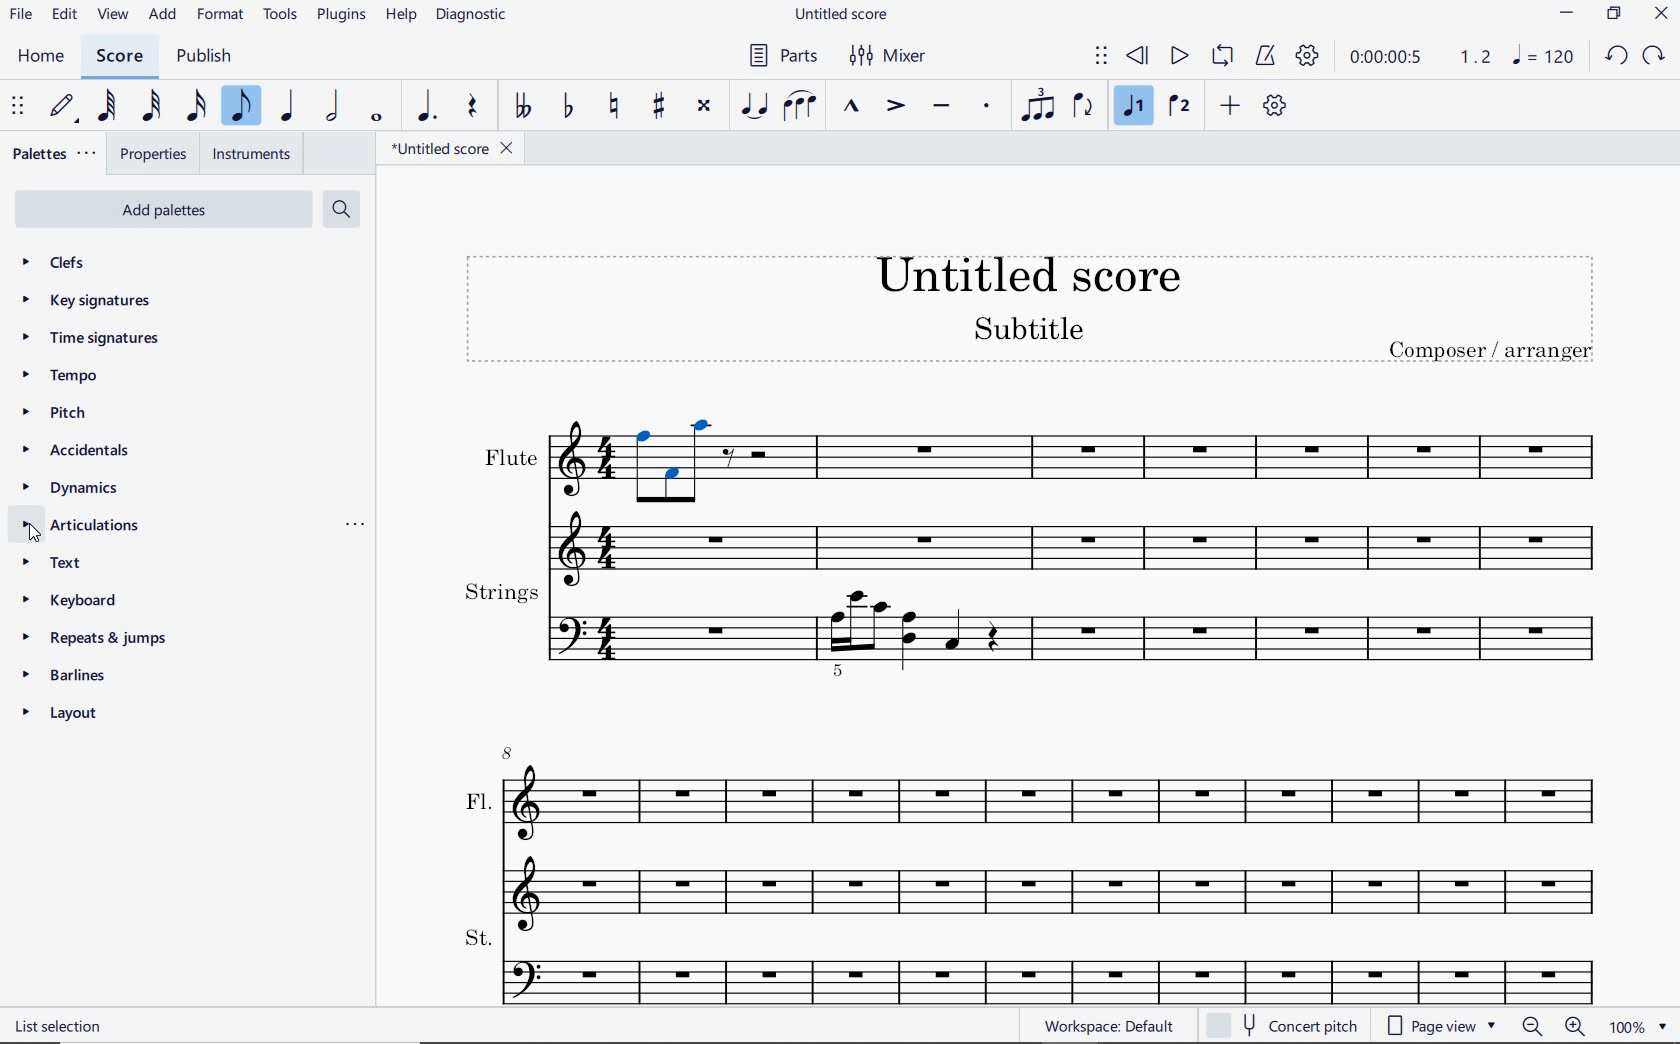  Describe the element at coordinates (853, 107) in the screenshot. I see `MARCATO` at that location.